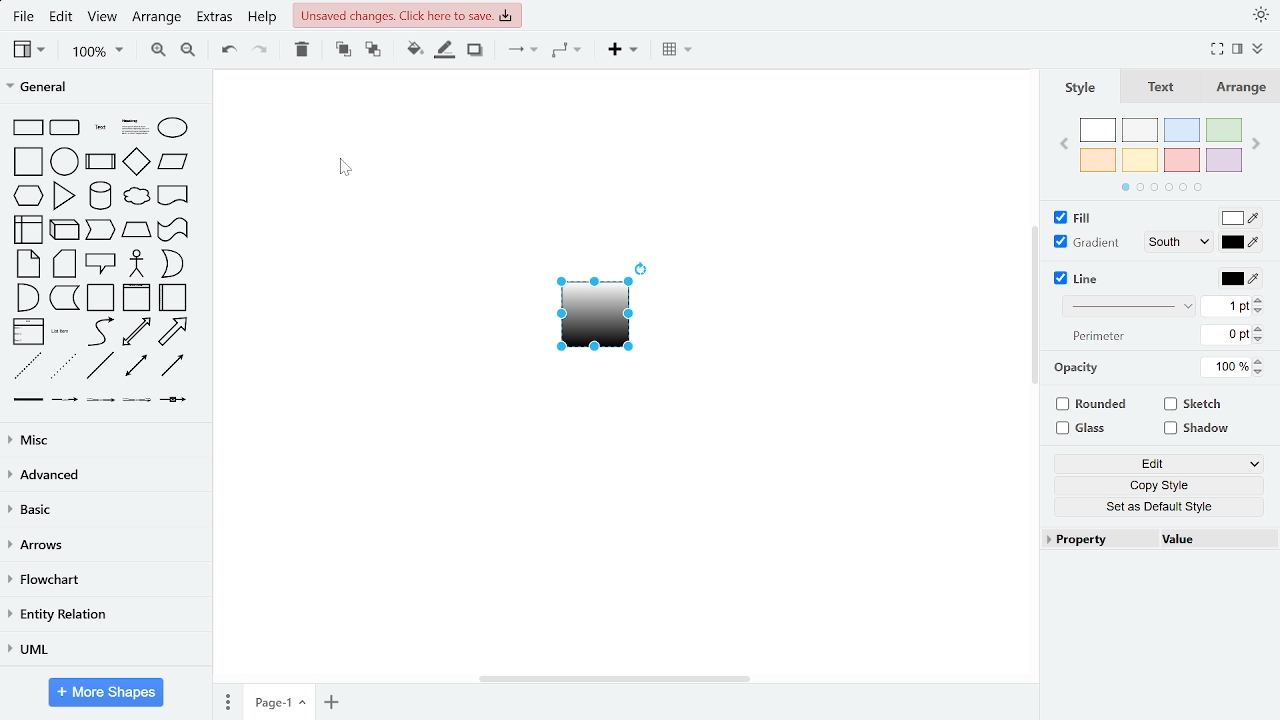 This screenshot has width=1280, height=720. Describe the element at coordinates (172, 229) in the screenshot. I see `general shapes` at that location.